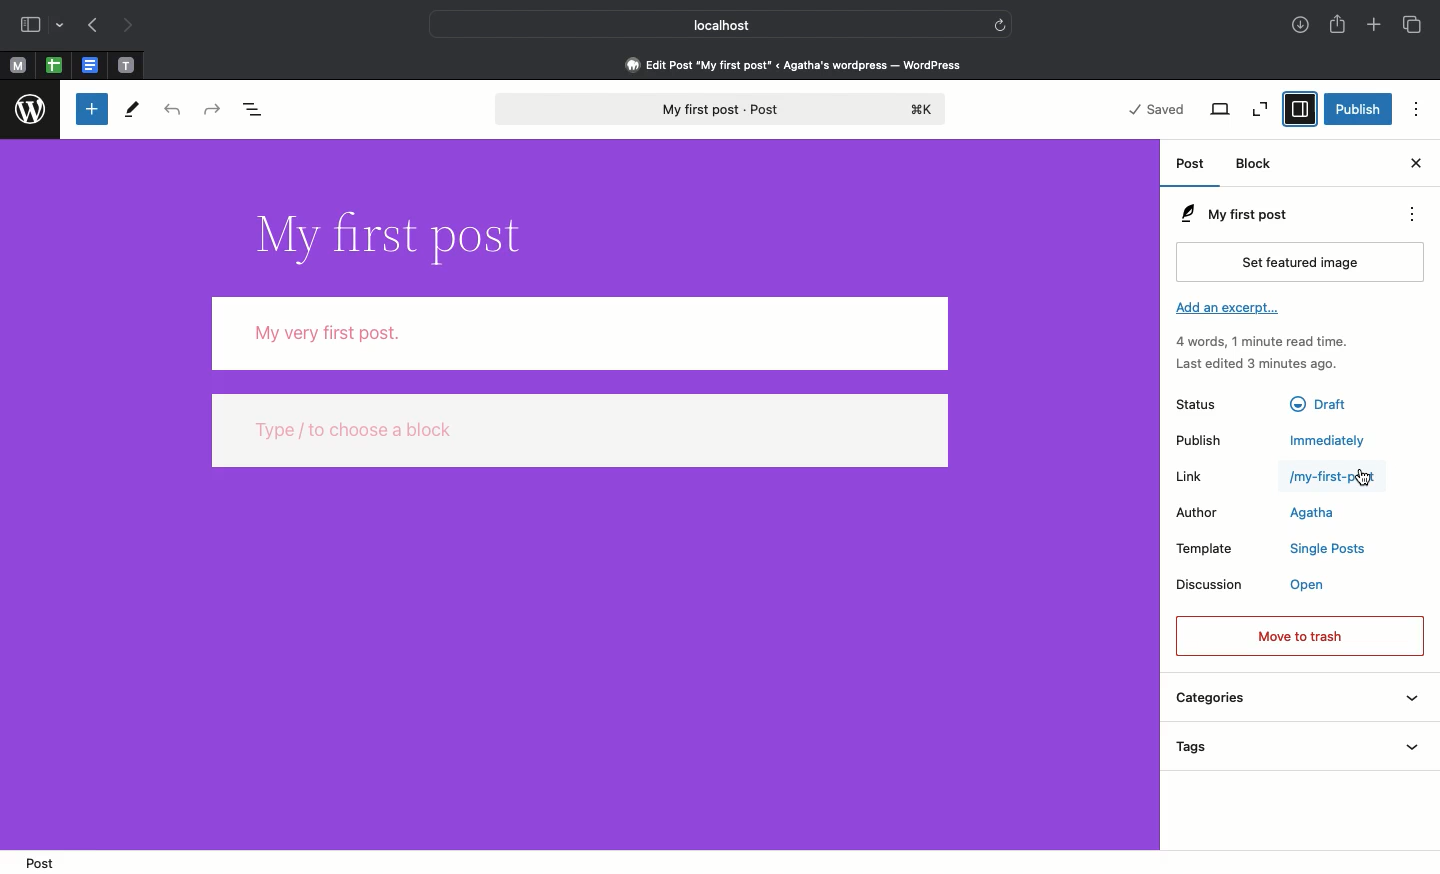 The height and width of the screenshot is (874, 1440). I want to click on Add an excerpt, so click(1225, 308).